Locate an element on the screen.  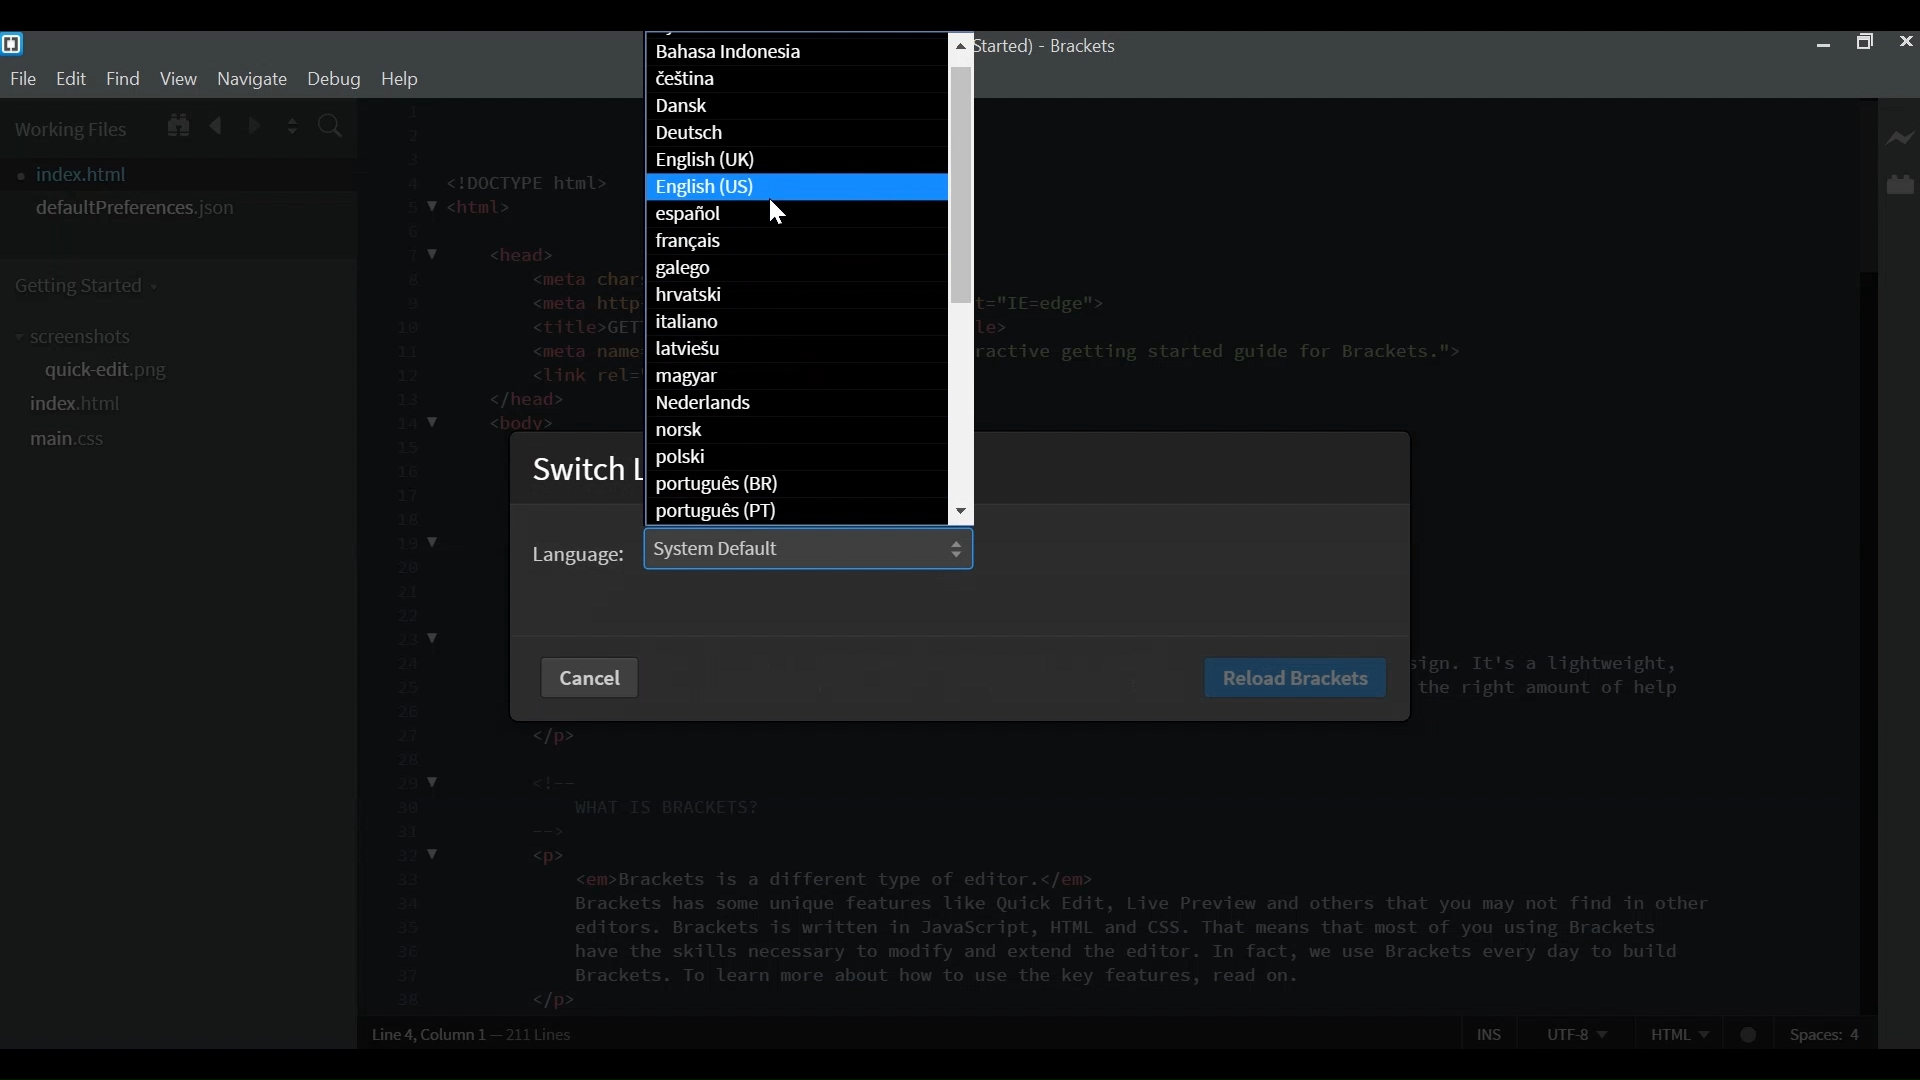
scroll up is located at coordinates (961, 47).